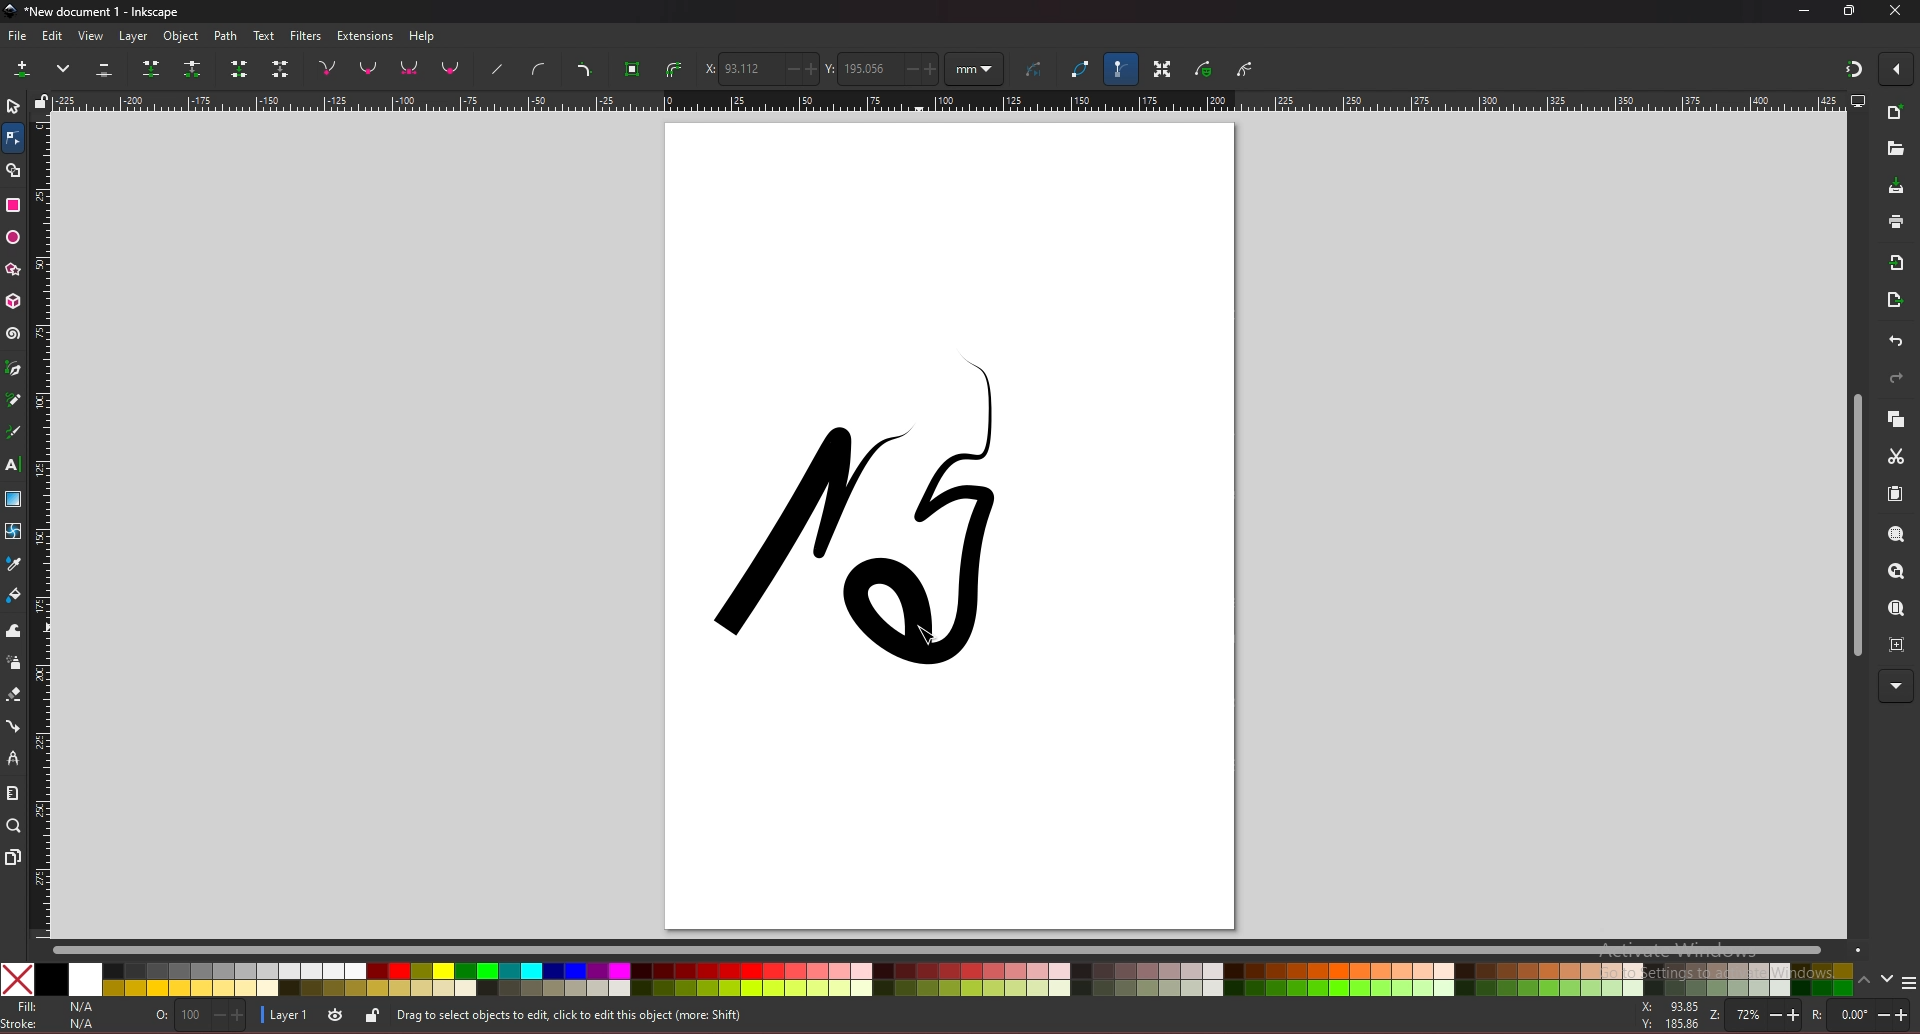 The image size is (1920, 1034). Describe the element at coordinates (956, 951) in the screenshot. I see `scroll bar` at that location.